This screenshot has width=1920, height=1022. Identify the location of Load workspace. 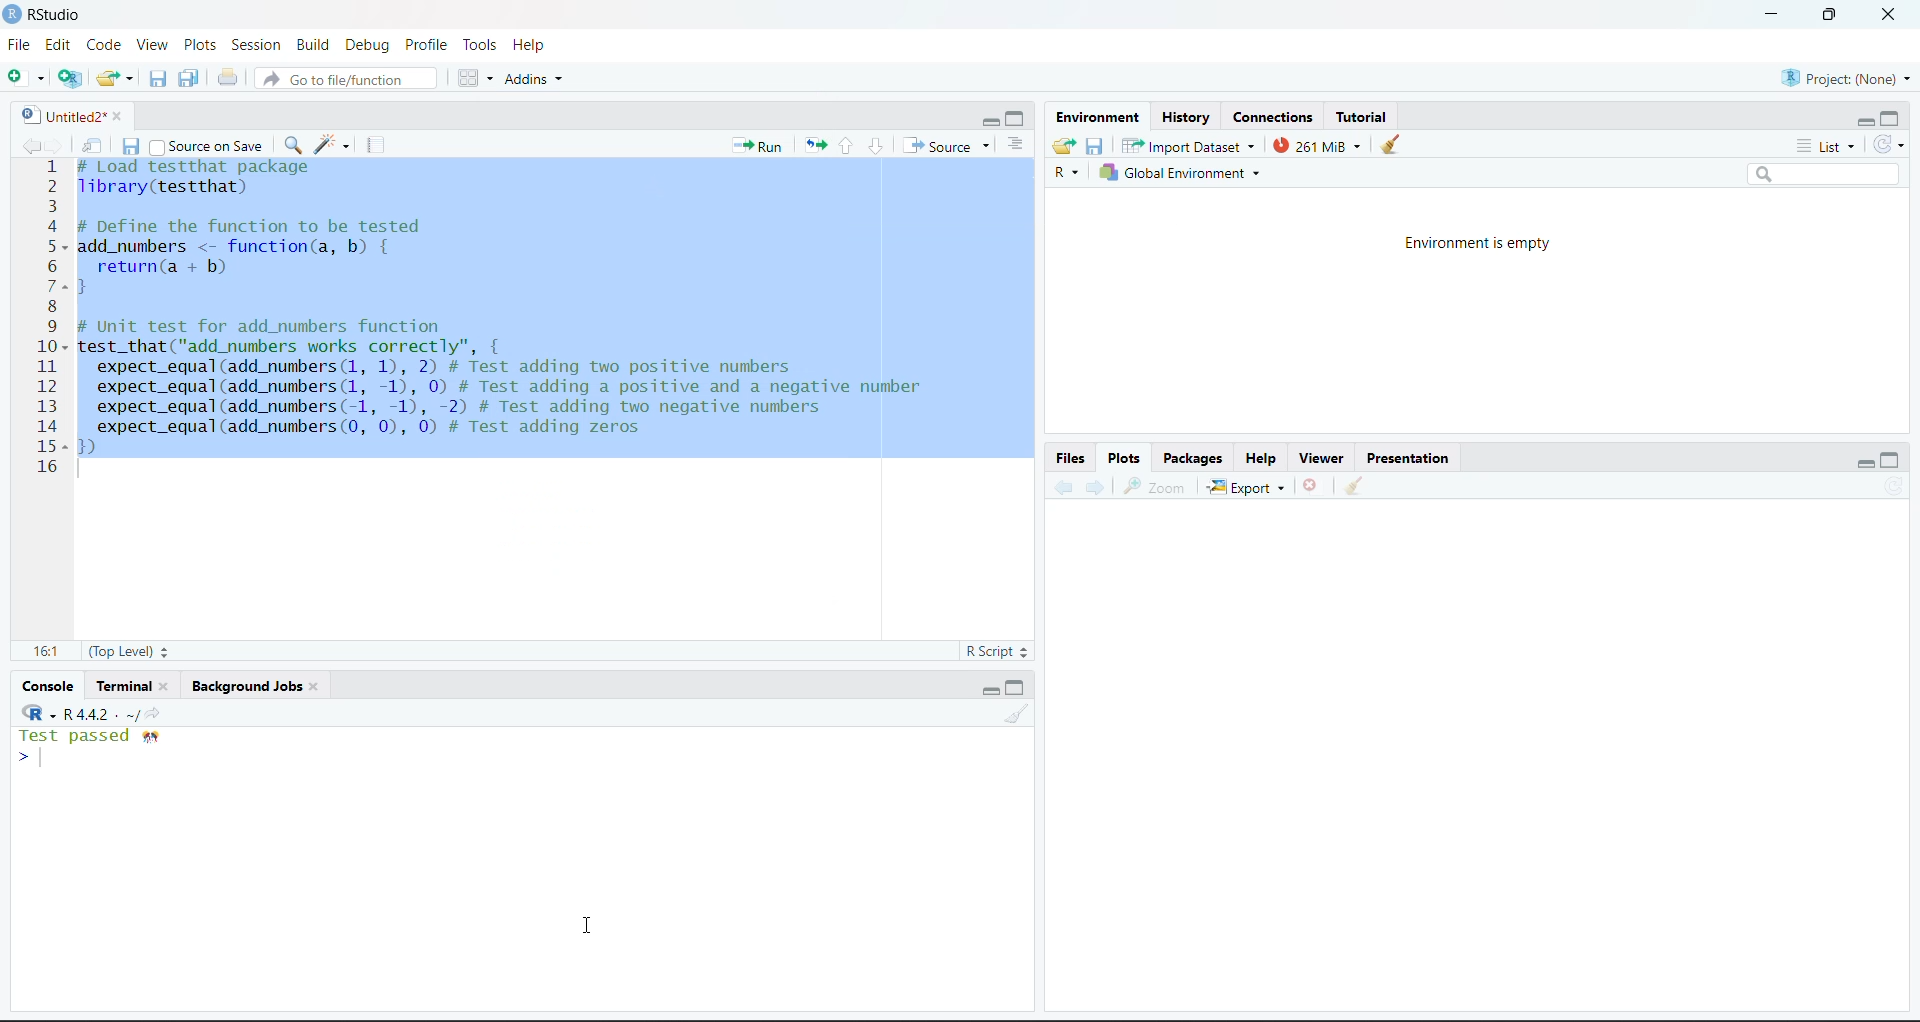
(1065, 145).